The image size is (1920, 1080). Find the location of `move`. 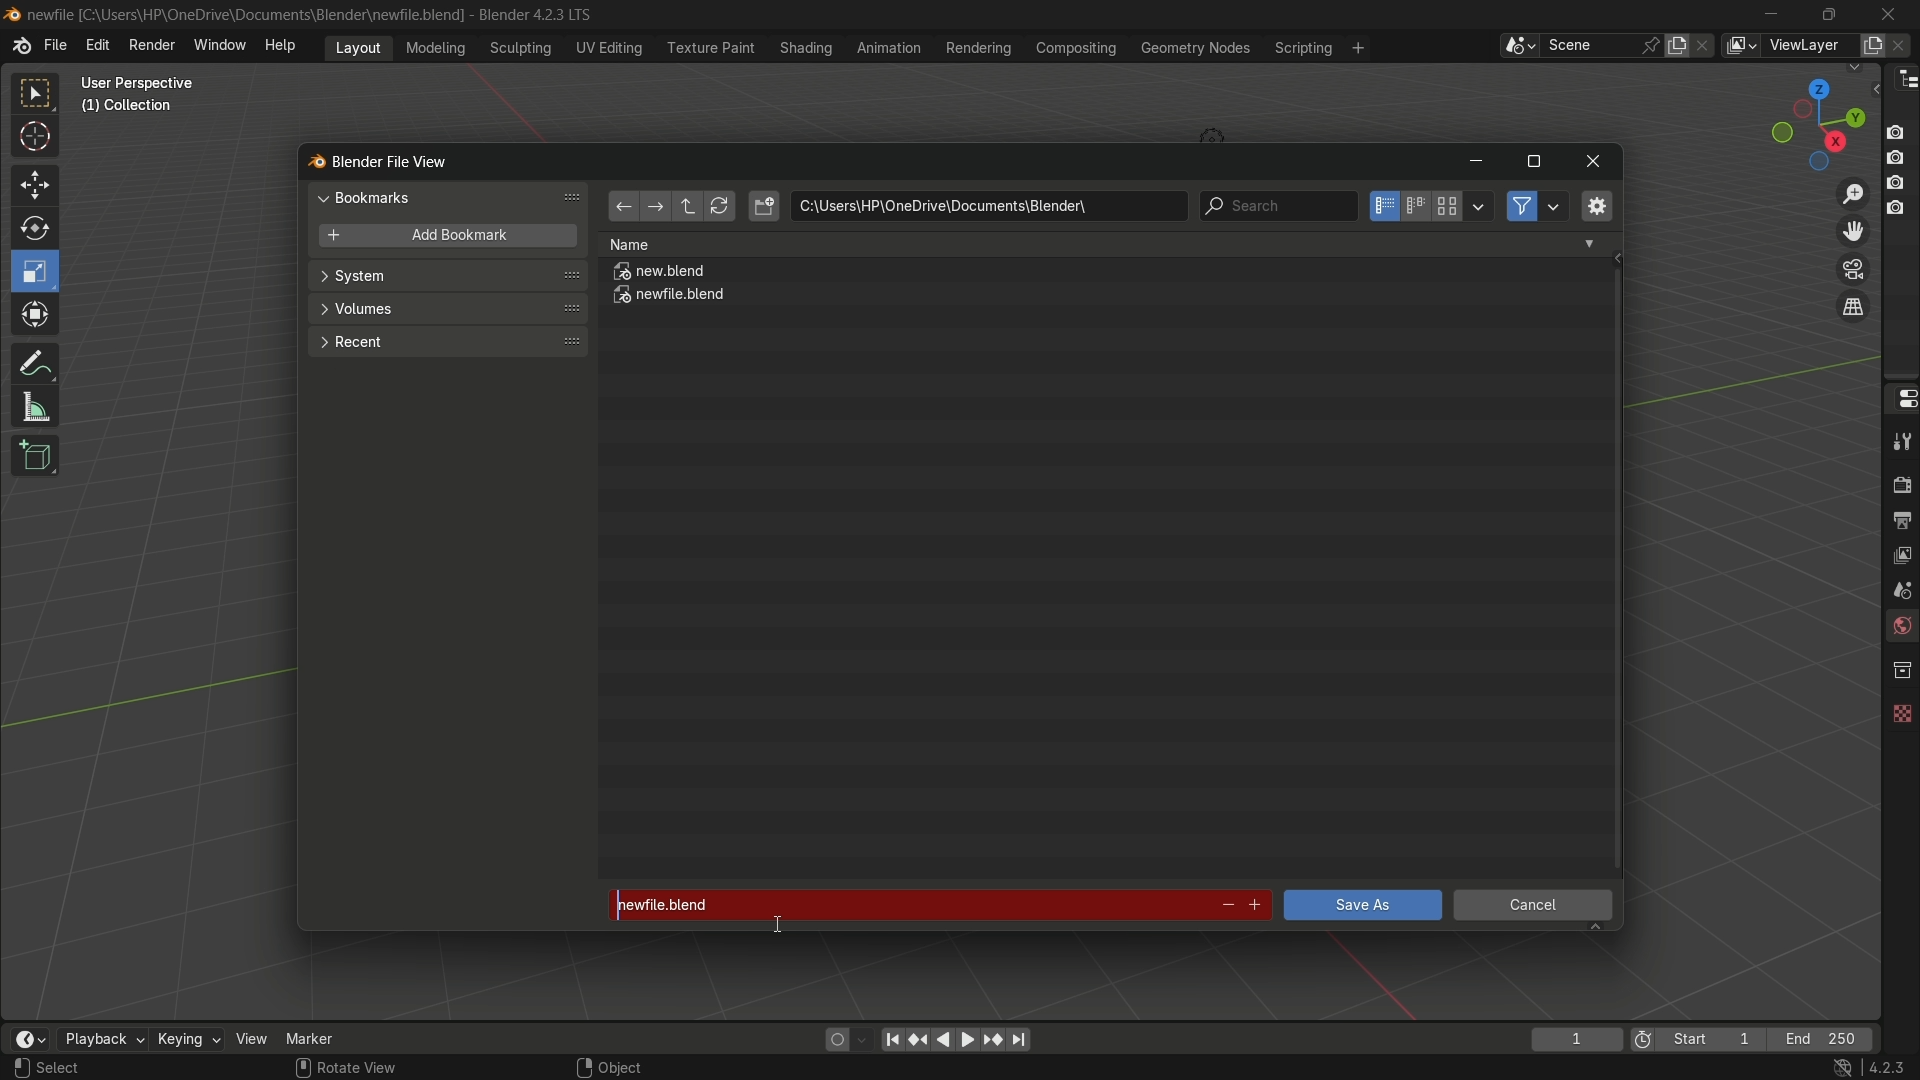

move is located at coordinates (33, 183).